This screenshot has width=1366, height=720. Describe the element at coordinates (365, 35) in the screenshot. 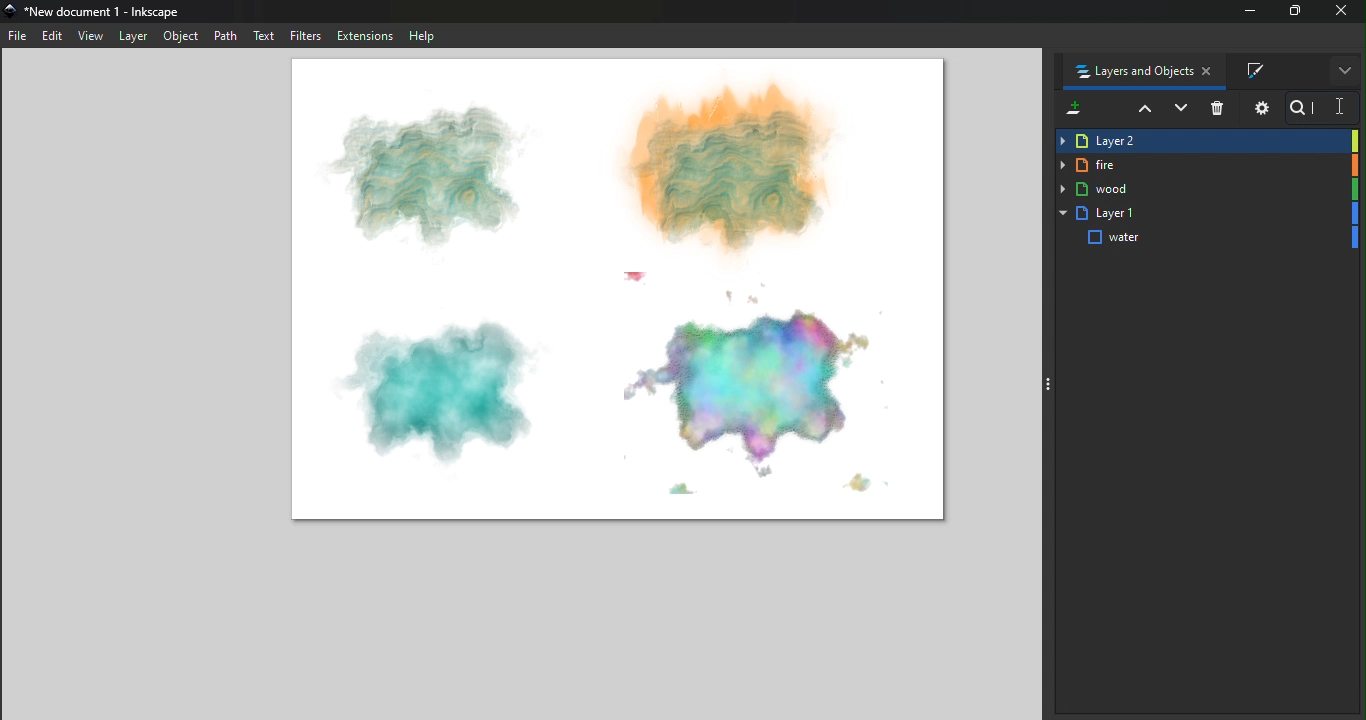

I see `Extensions` at that location.